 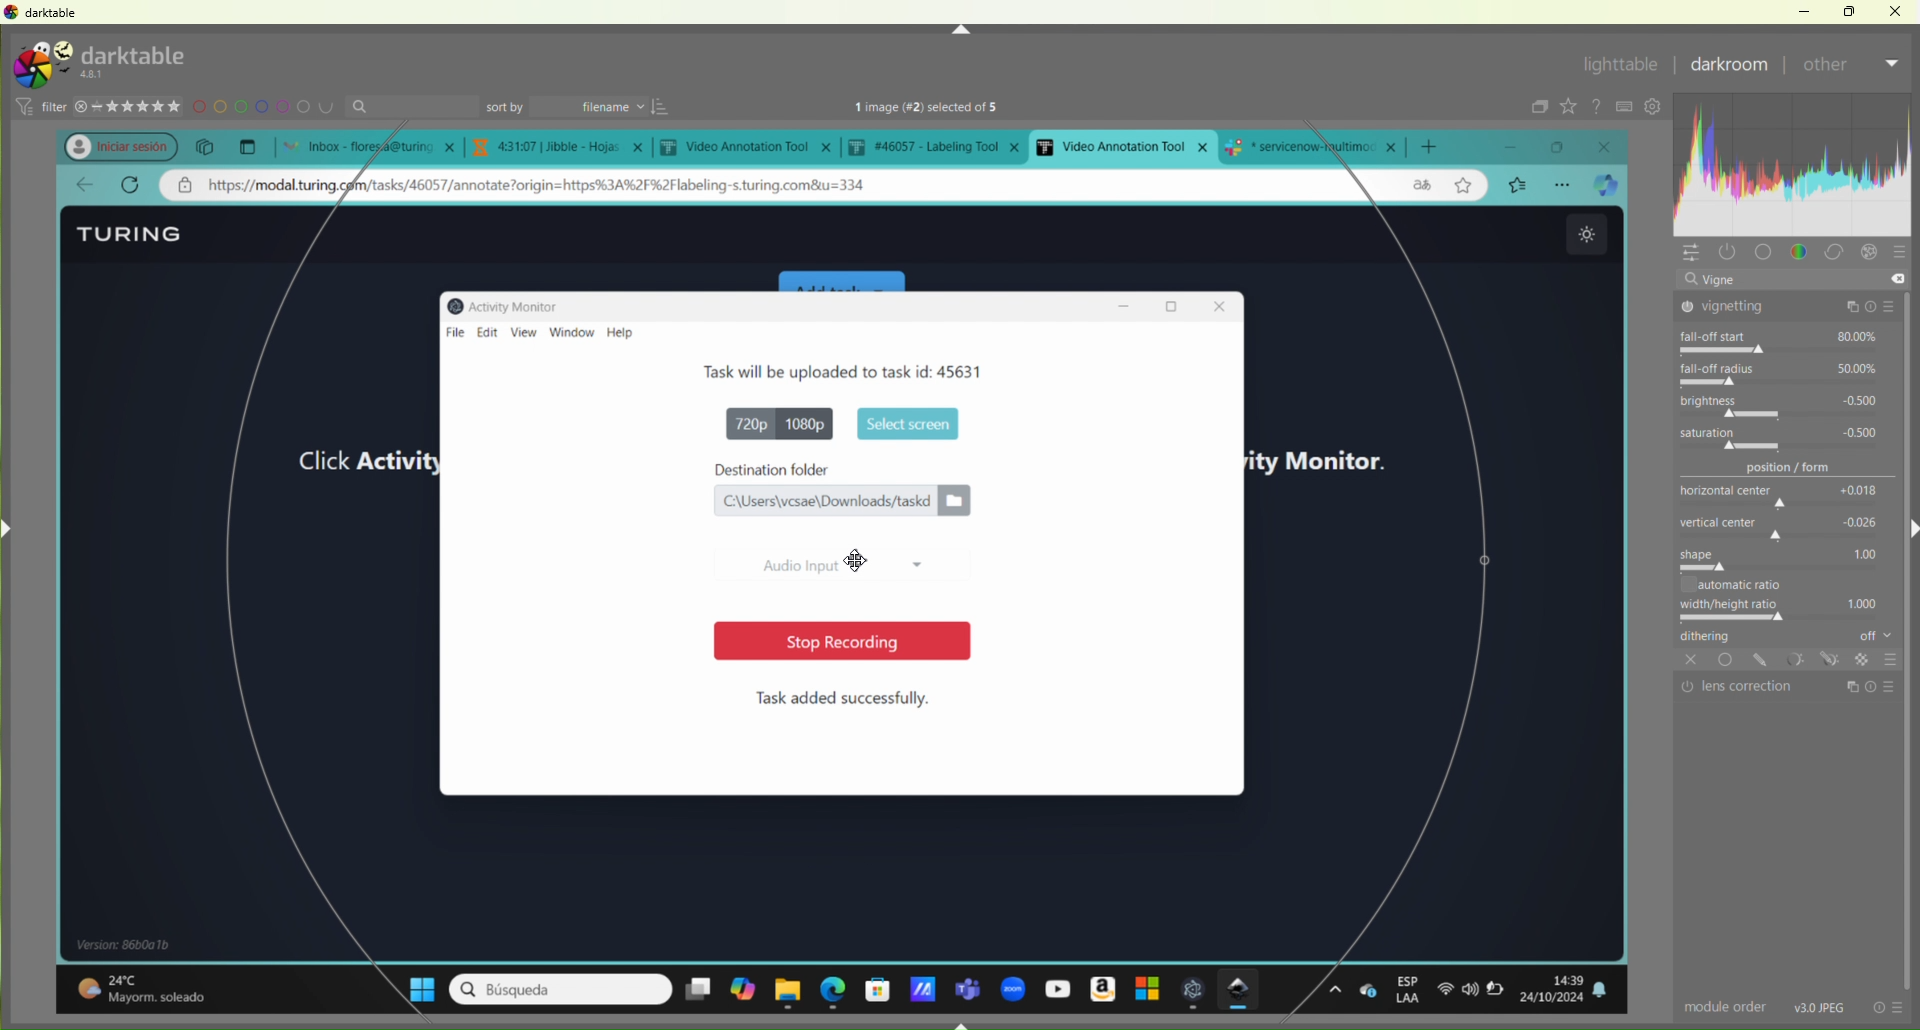 What do you see at coordinates (697, 989) in the screenshot?
I see `desktopms` at bounding box center [697, 989].